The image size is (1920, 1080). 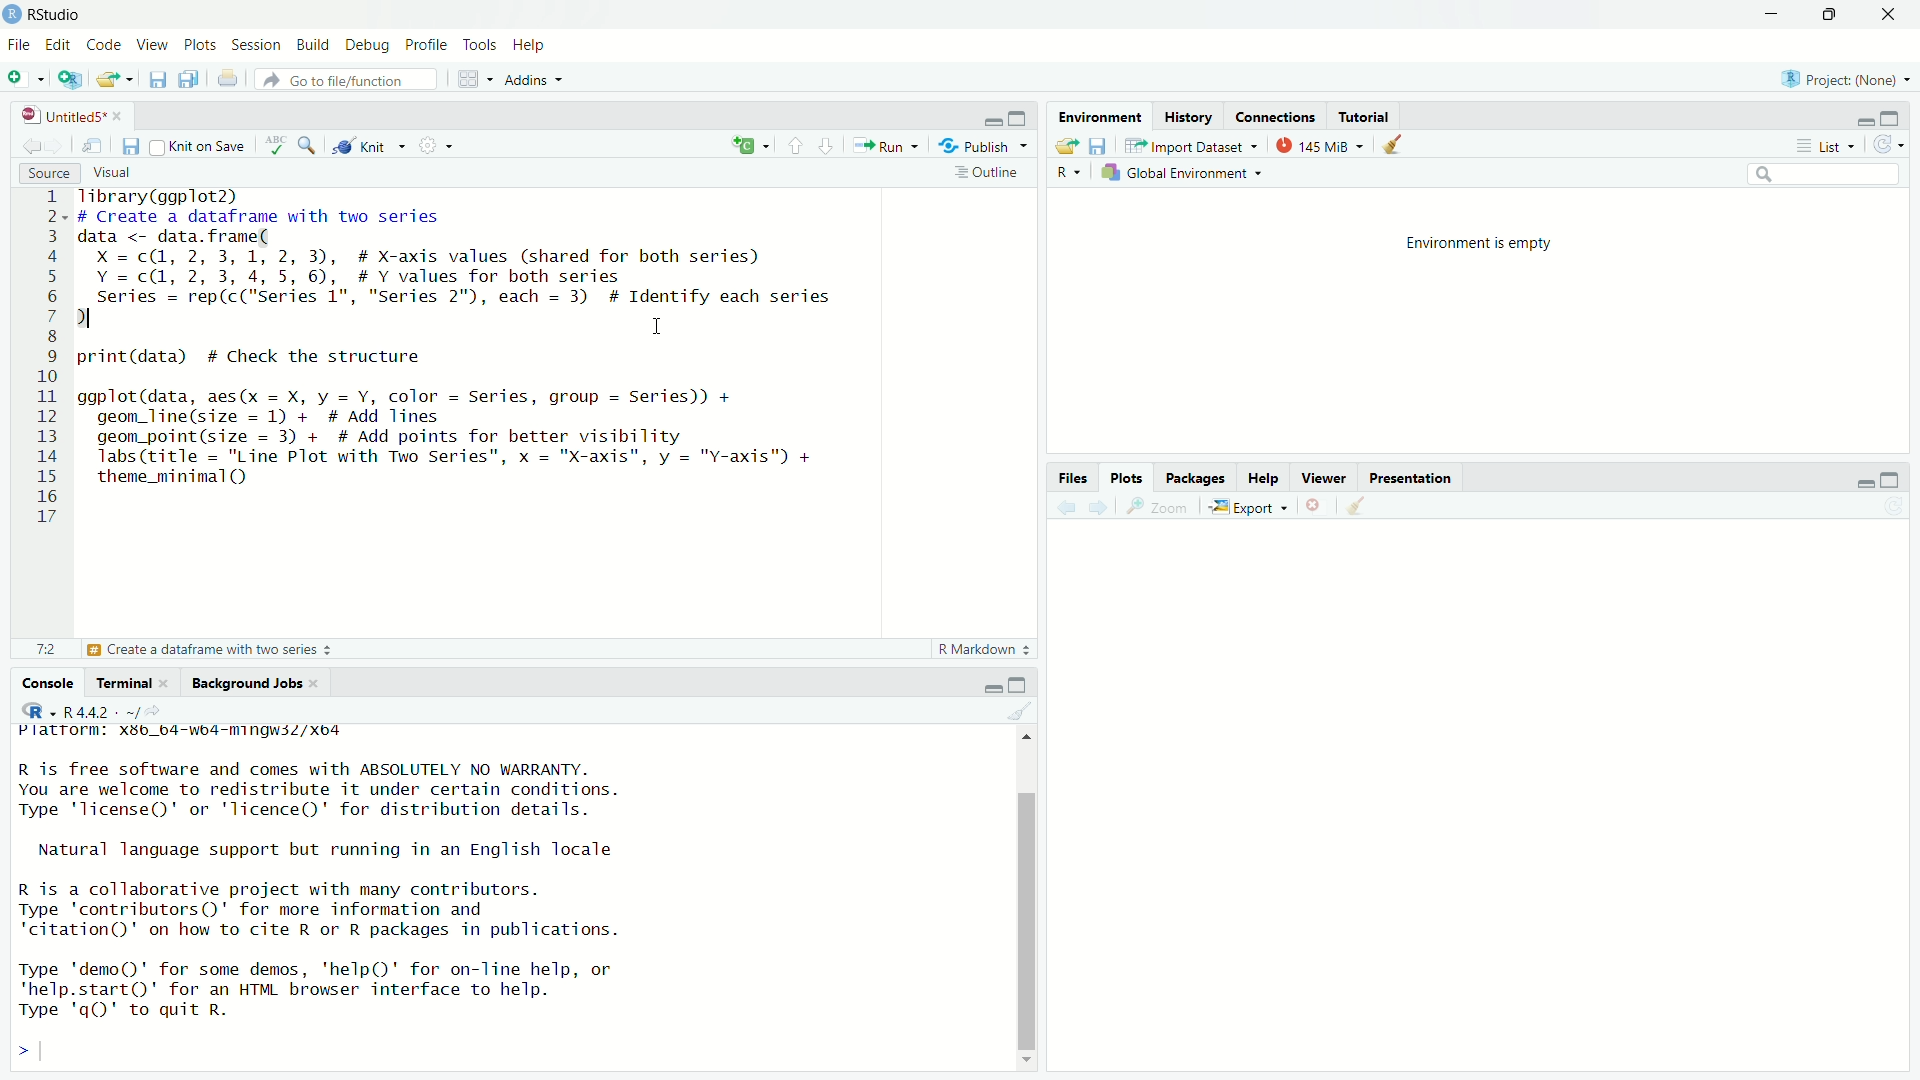 What do you see at coordinates (986, 172) in the screenshot?
I see `Outline` at bounding box center [986, 172].